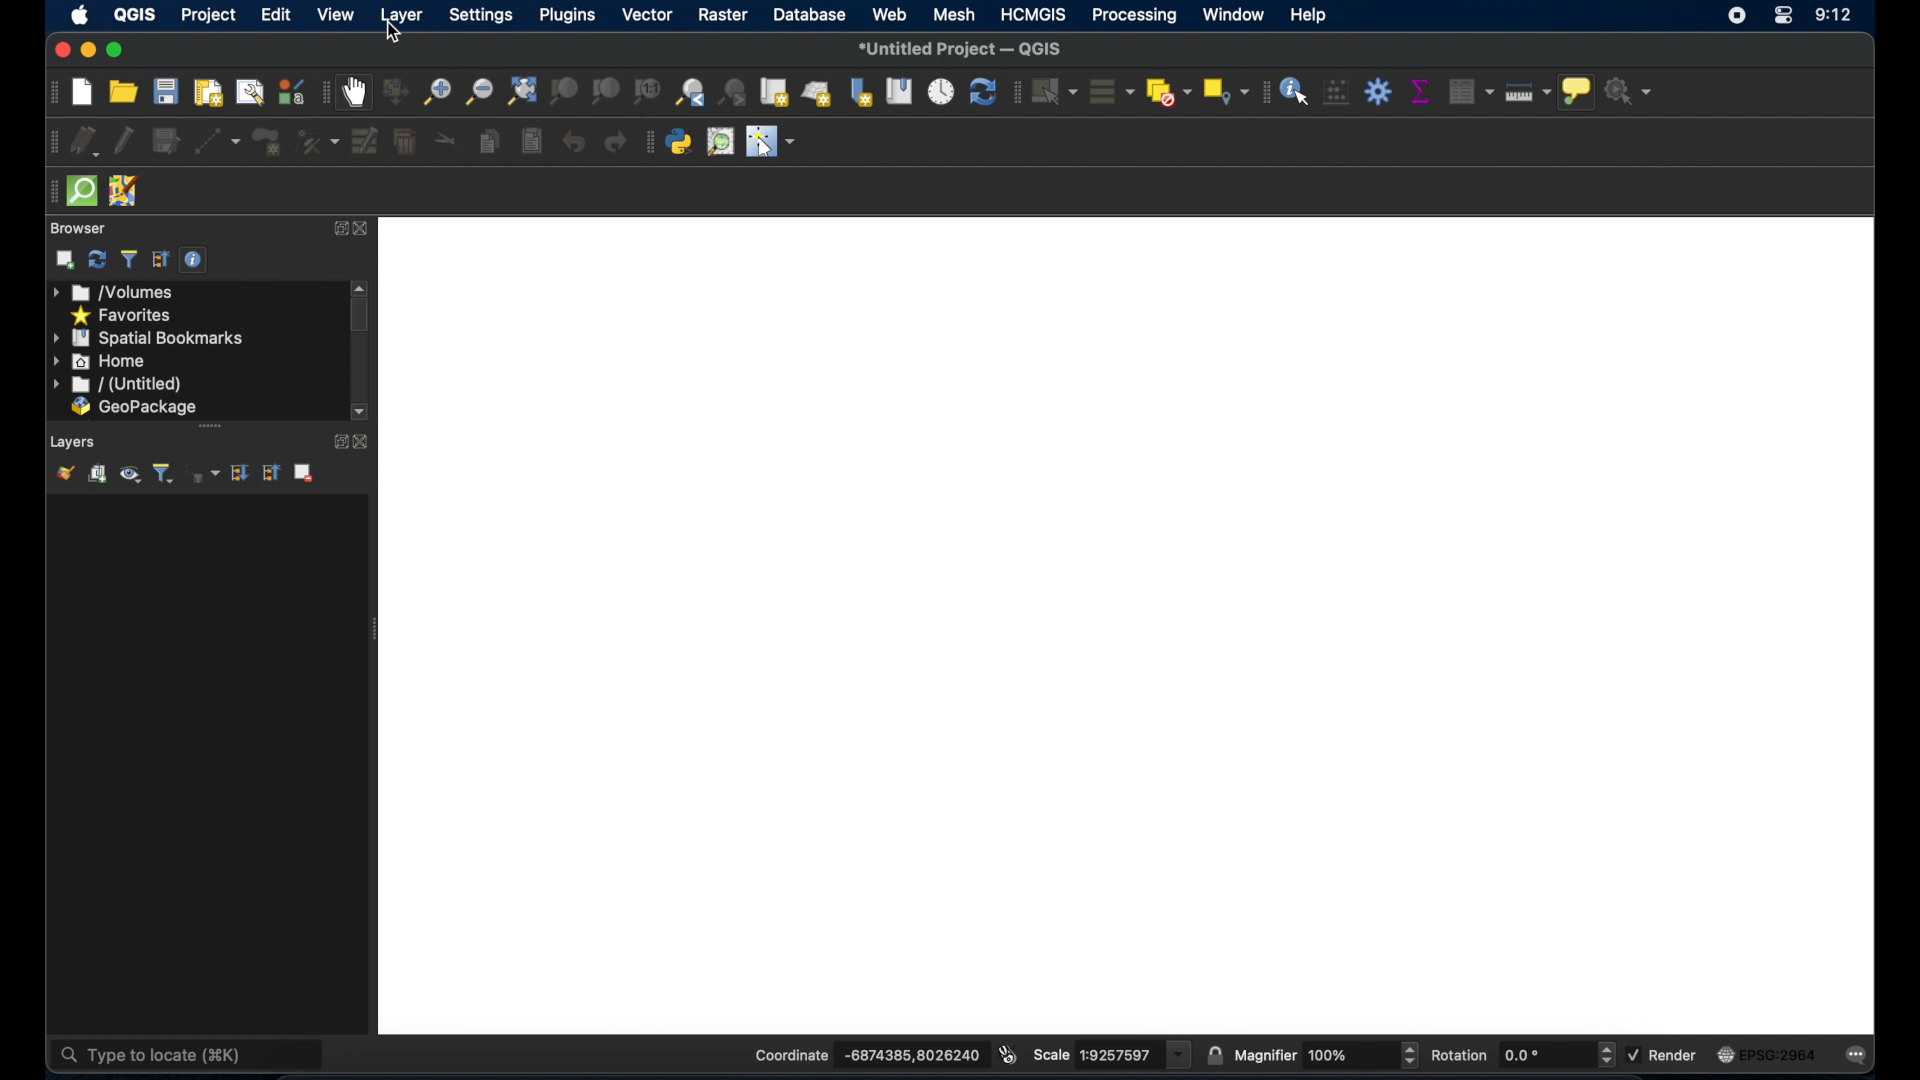  Describe the element at coordinates (616, 144) in the screenshot. I see `redo` at that location.